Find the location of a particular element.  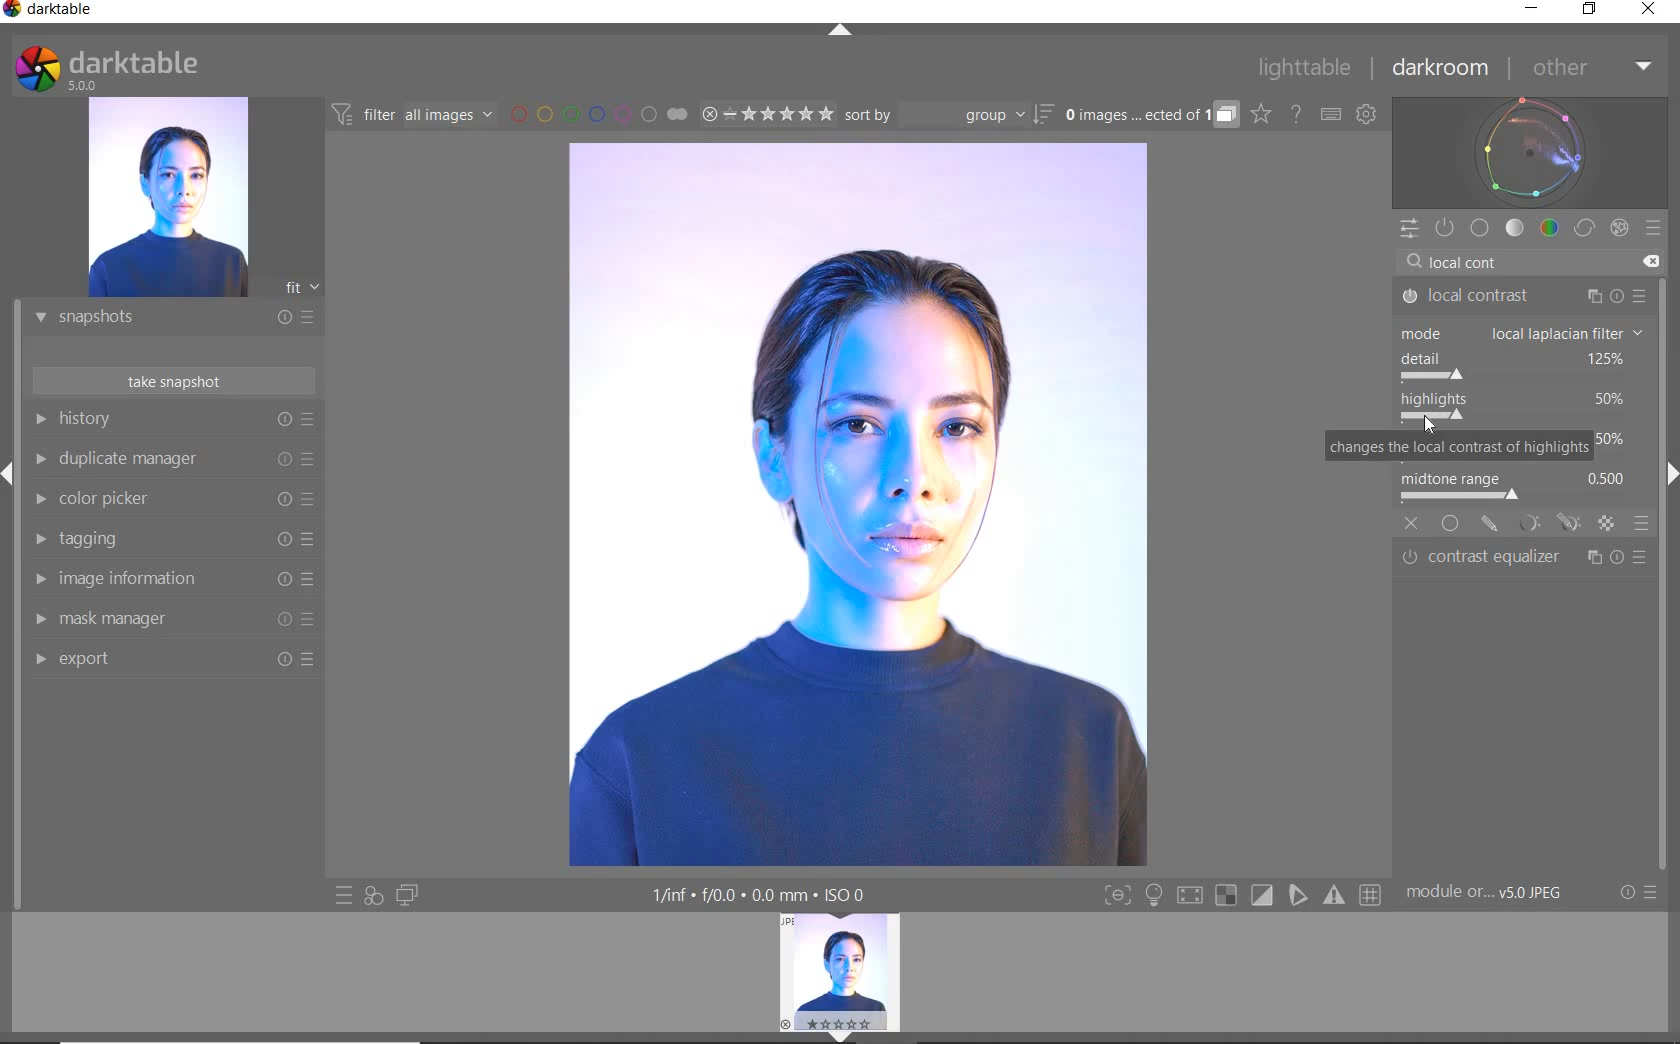

SHOW ONLY ACTIVE MODULES is located at coordinates (1446, 229).